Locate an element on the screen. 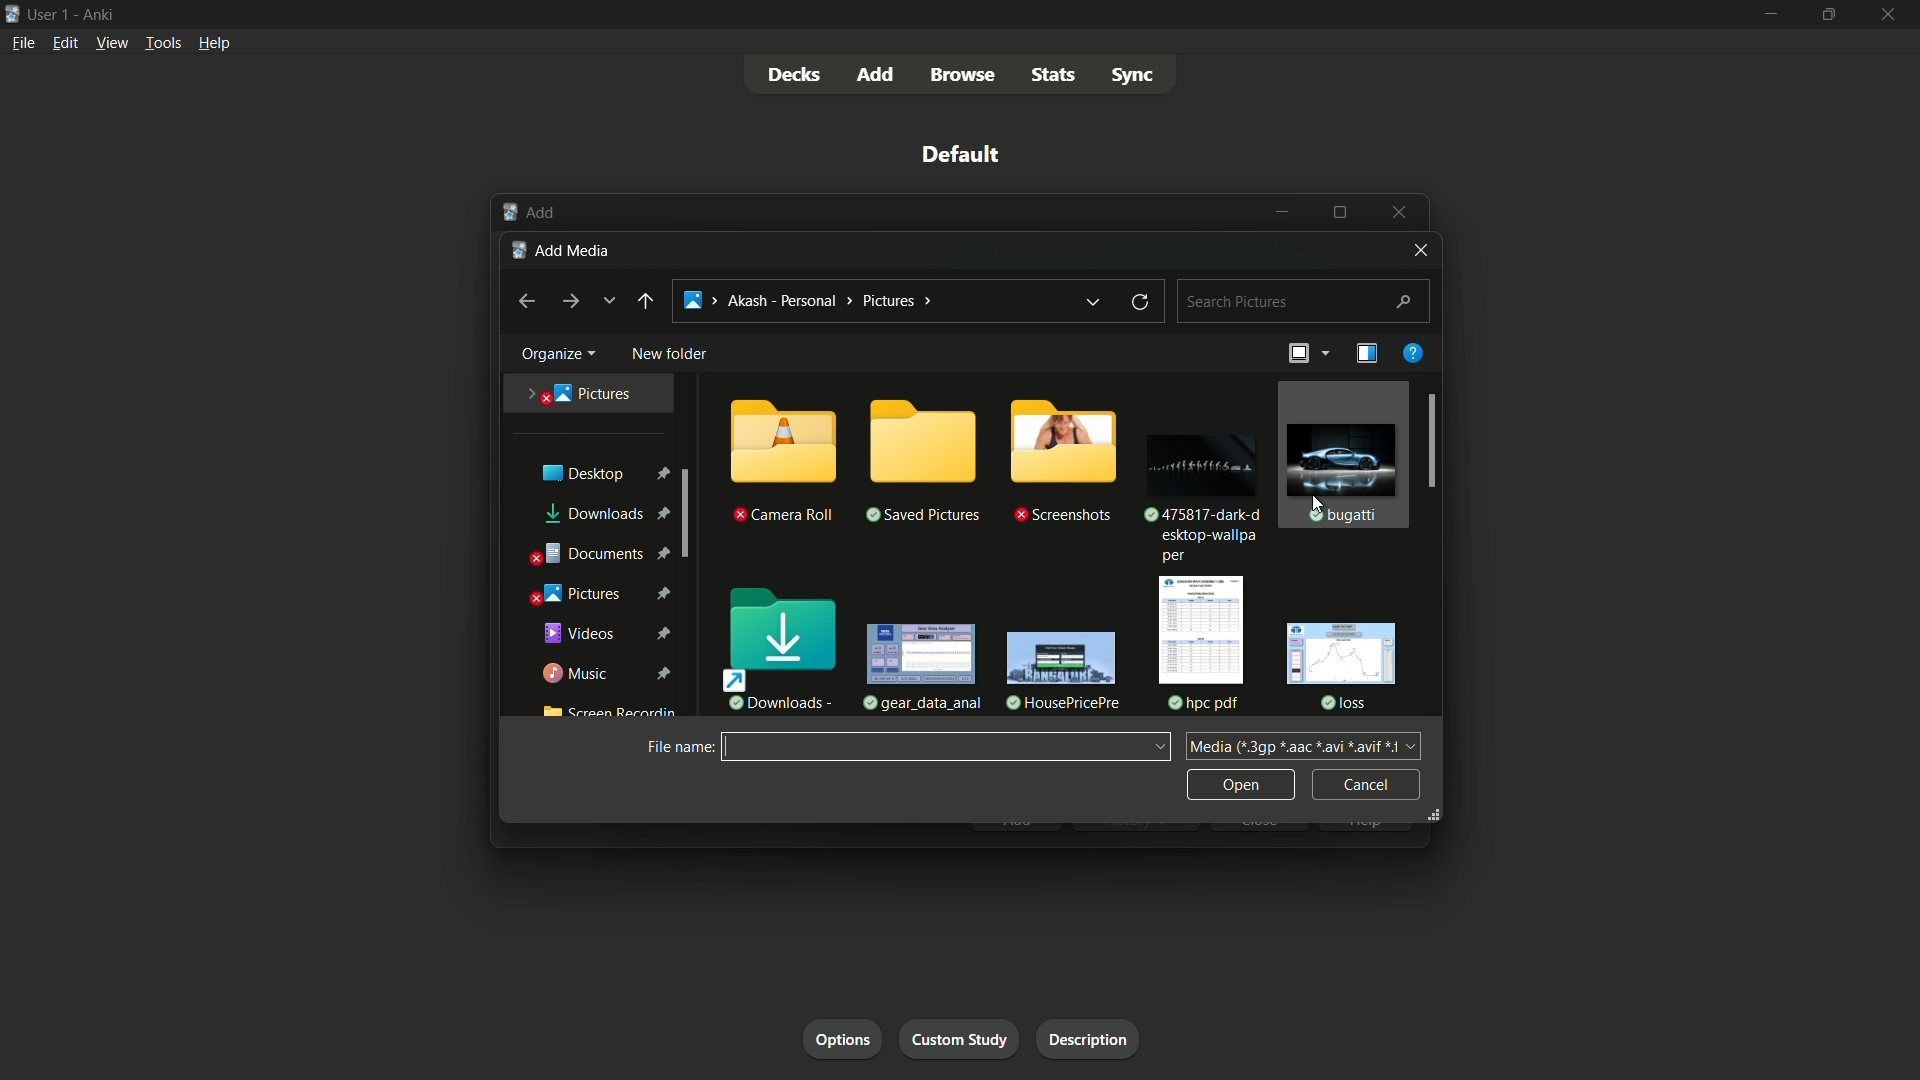 The image size is (1920, 1080). add is located at coordinates (873, 74).